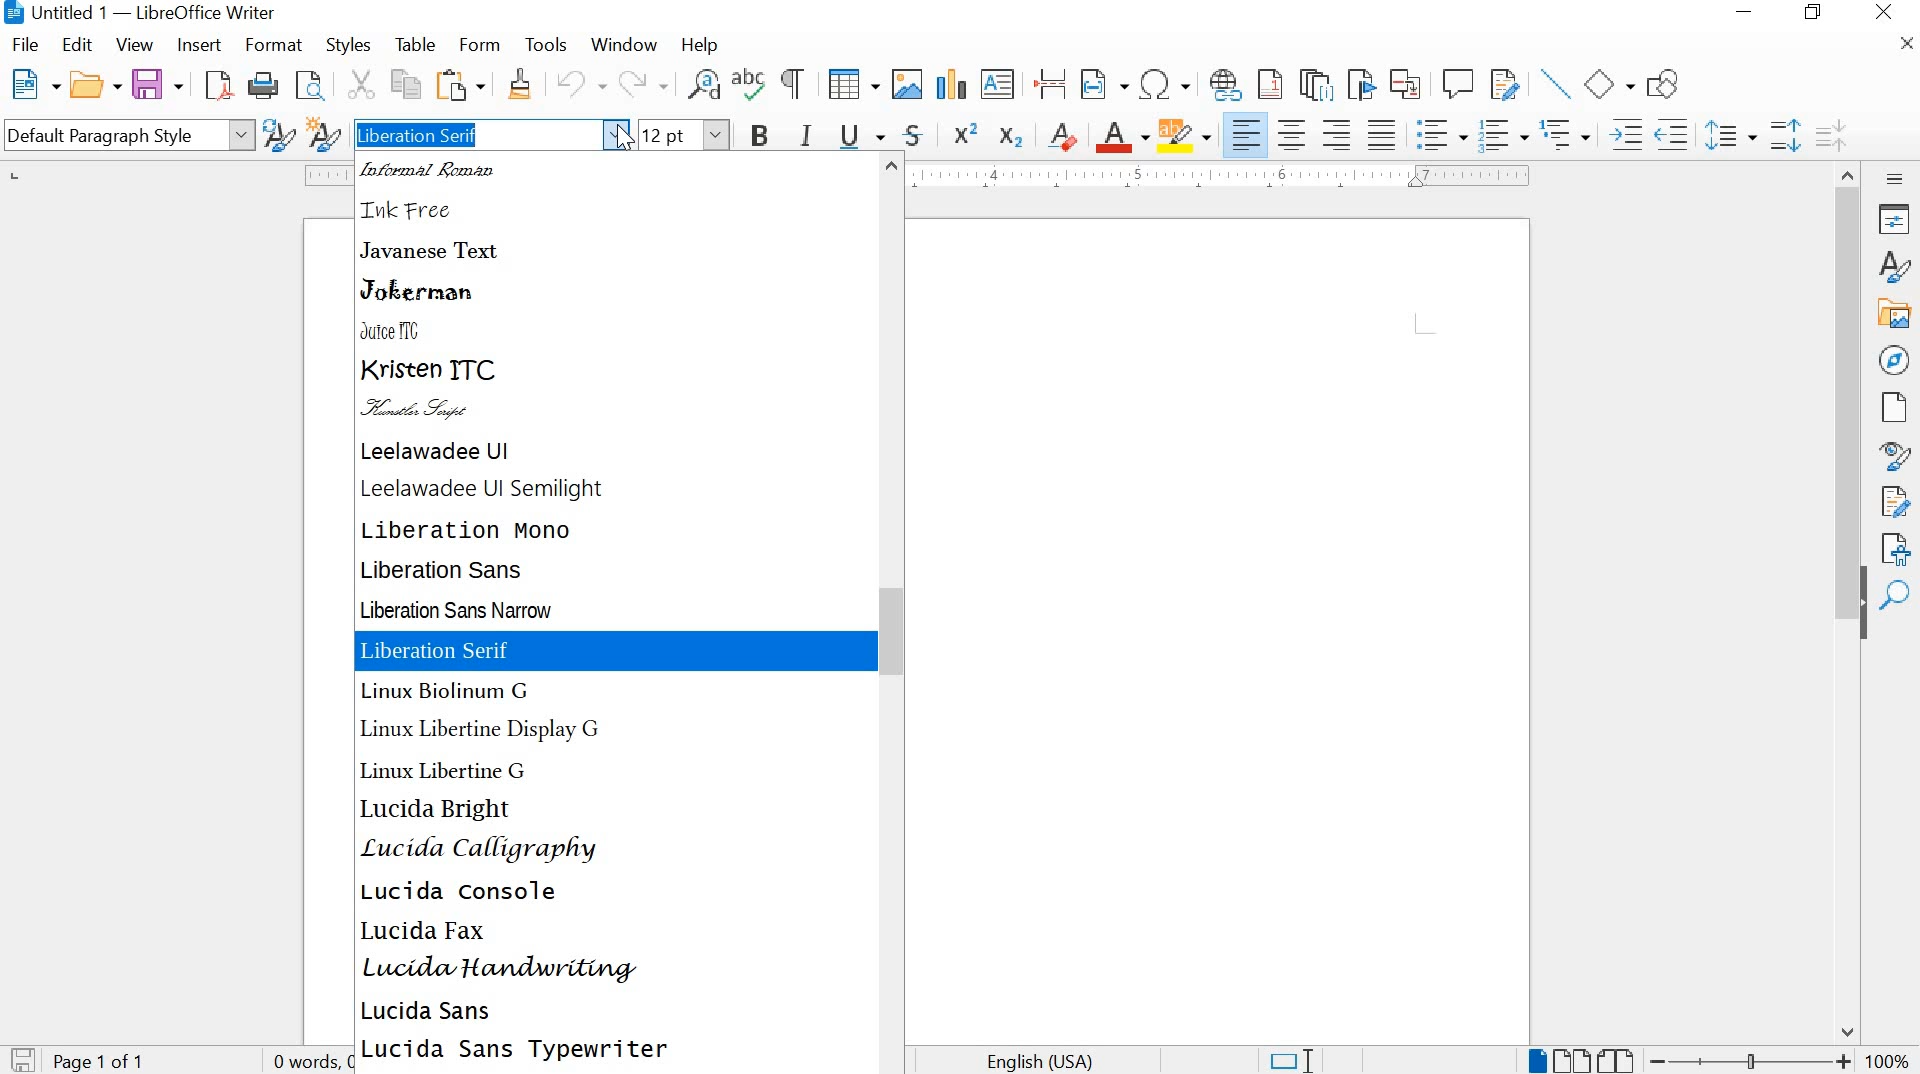 The width and height of the screenshot is (1920, 1074). What do you see at coordinates (407, 84) in the screenshot?
I see `COPY` at bounding box center [407, 84].